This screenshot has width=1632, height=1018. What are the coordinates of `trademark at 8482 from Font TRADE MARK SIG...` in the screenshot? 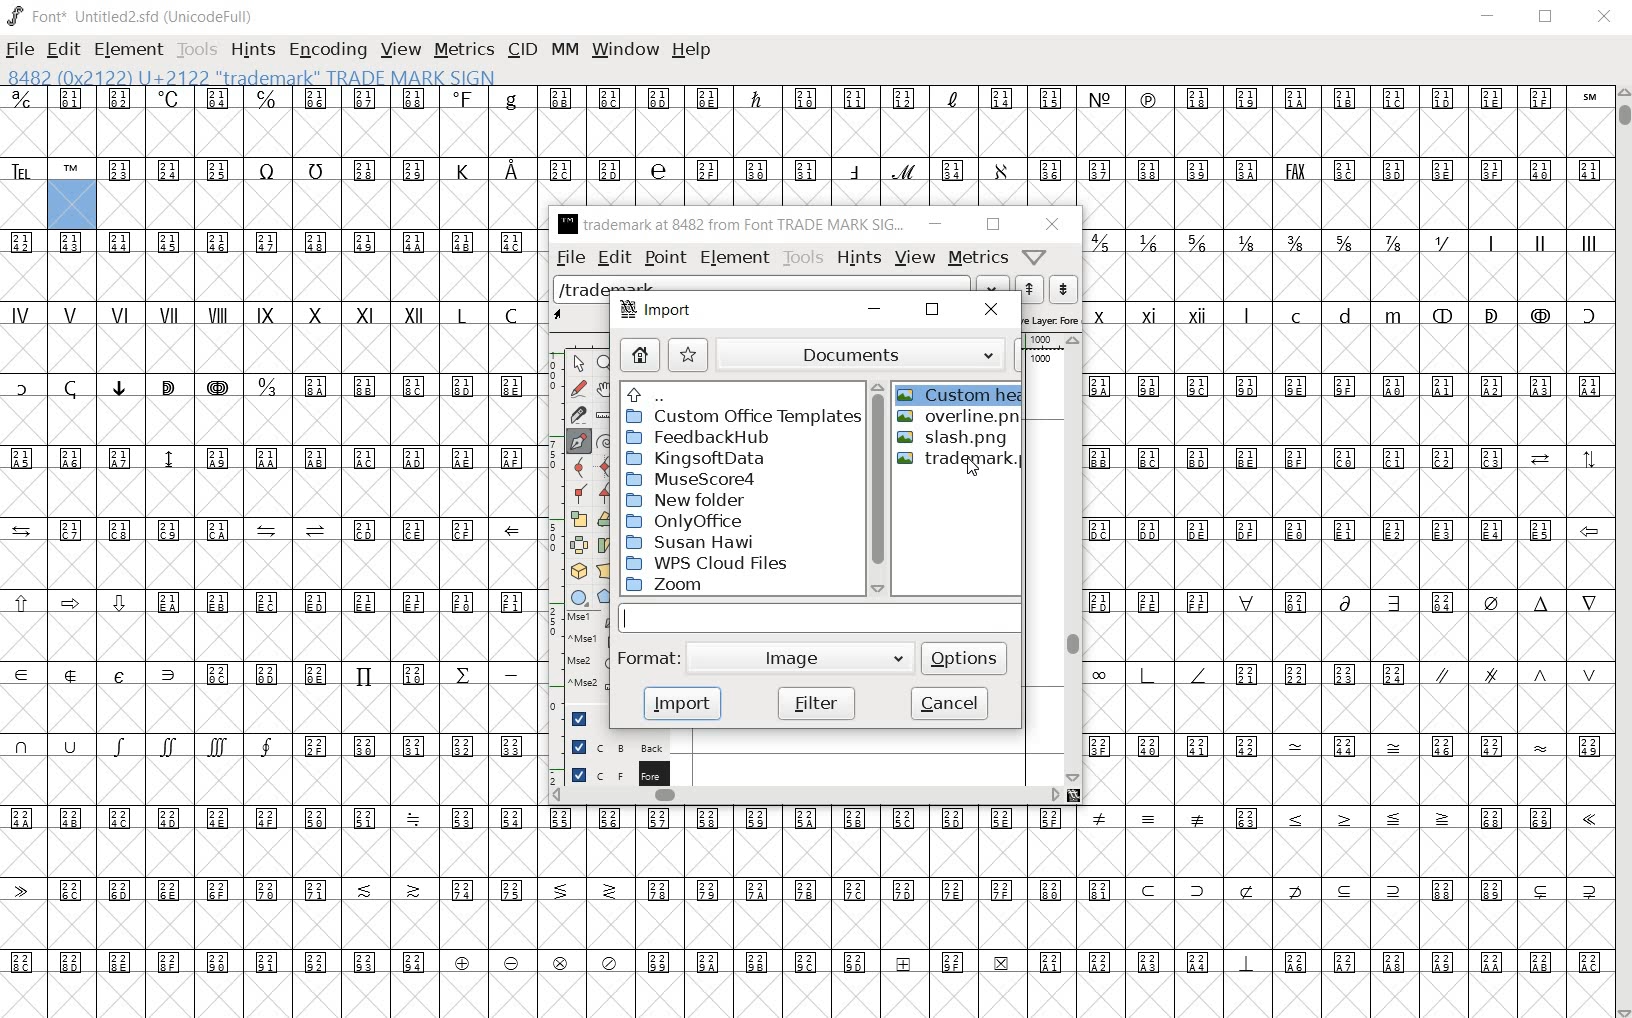 It's located at (732, 225).